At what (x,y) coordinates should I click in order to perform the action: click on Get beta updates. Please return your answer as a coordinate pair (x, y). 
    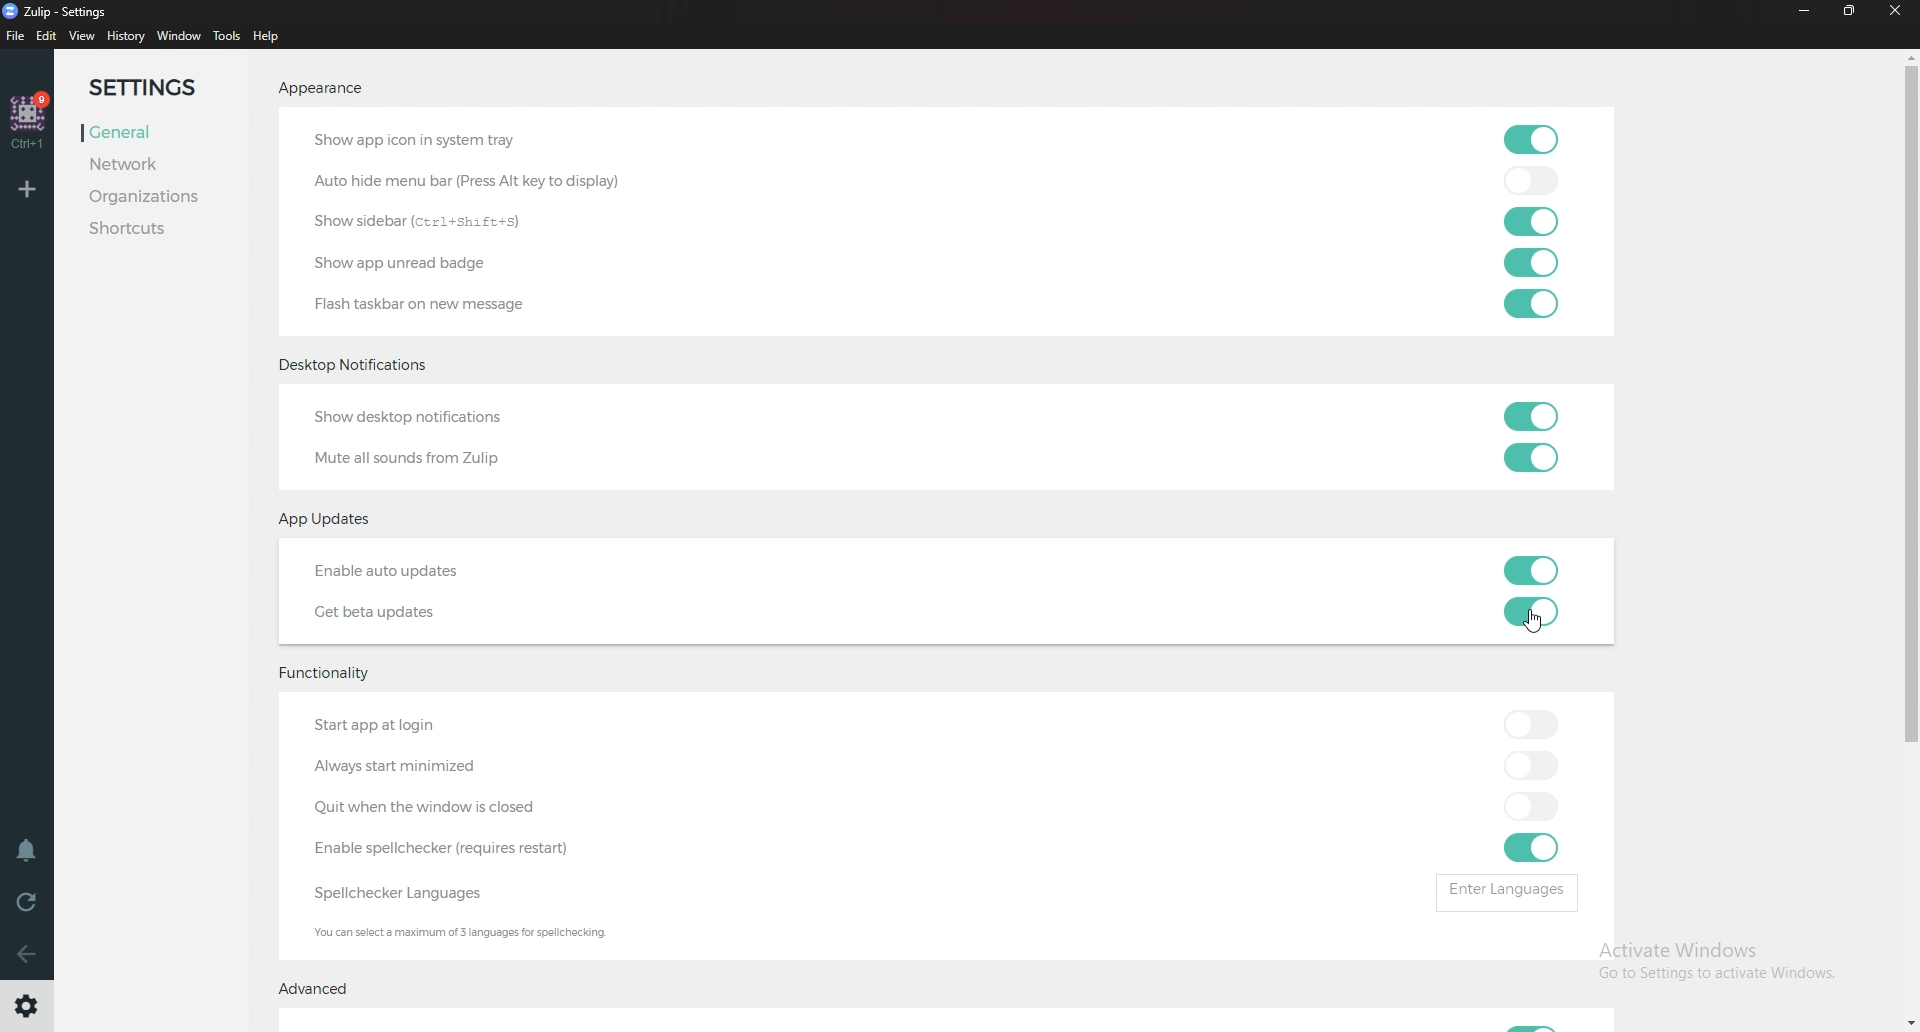
    Looking at the image, I should click on (370, 615).